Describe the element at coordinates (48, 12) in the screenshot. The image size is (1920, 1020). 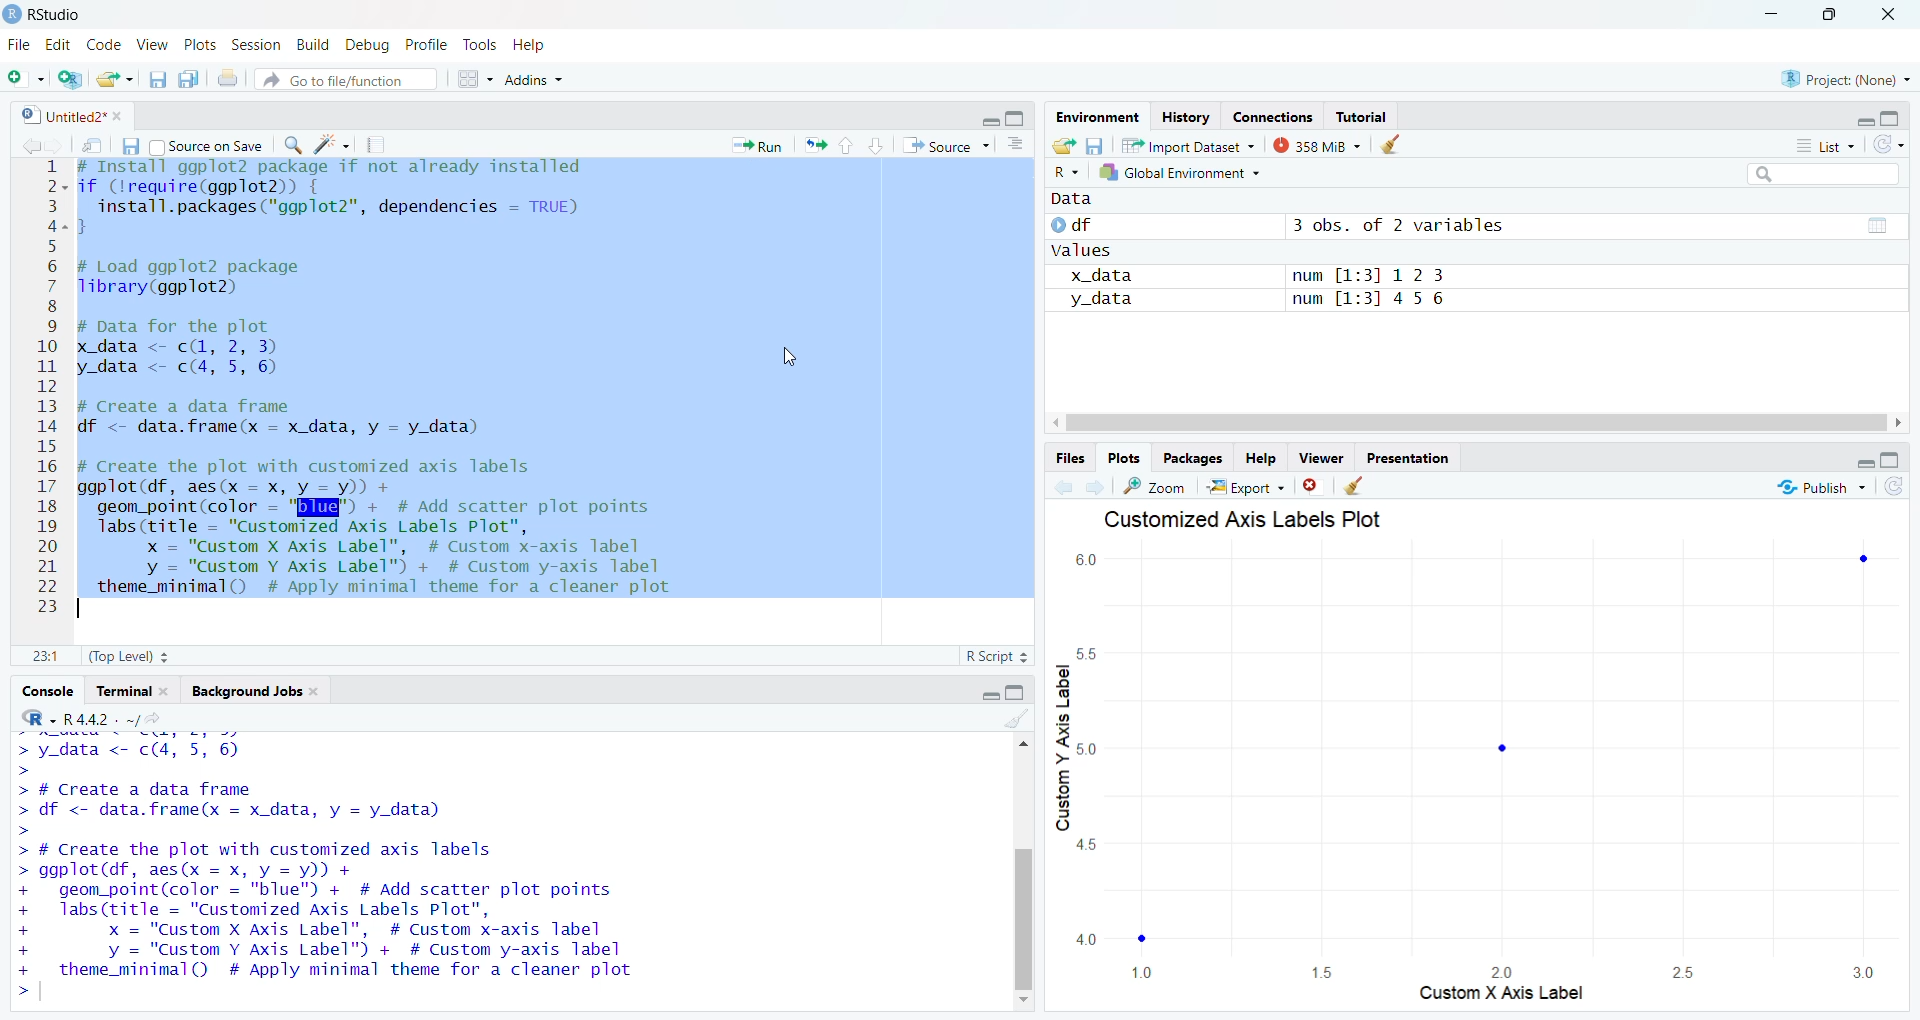
I see `RStudio` at that location.